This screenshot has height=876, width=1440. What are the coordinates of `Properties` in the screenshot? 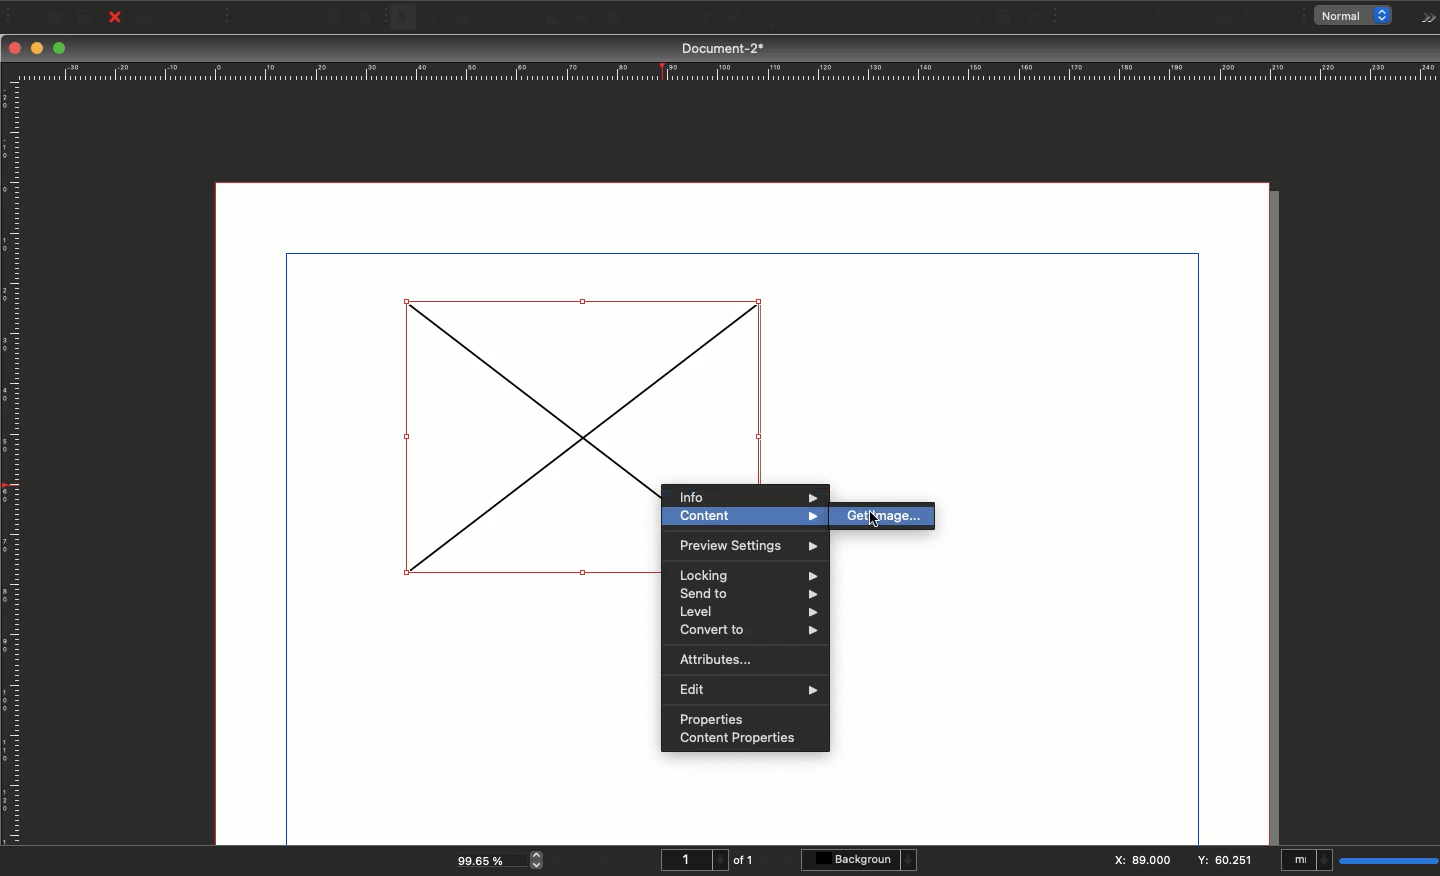 It's located at (709, 716).